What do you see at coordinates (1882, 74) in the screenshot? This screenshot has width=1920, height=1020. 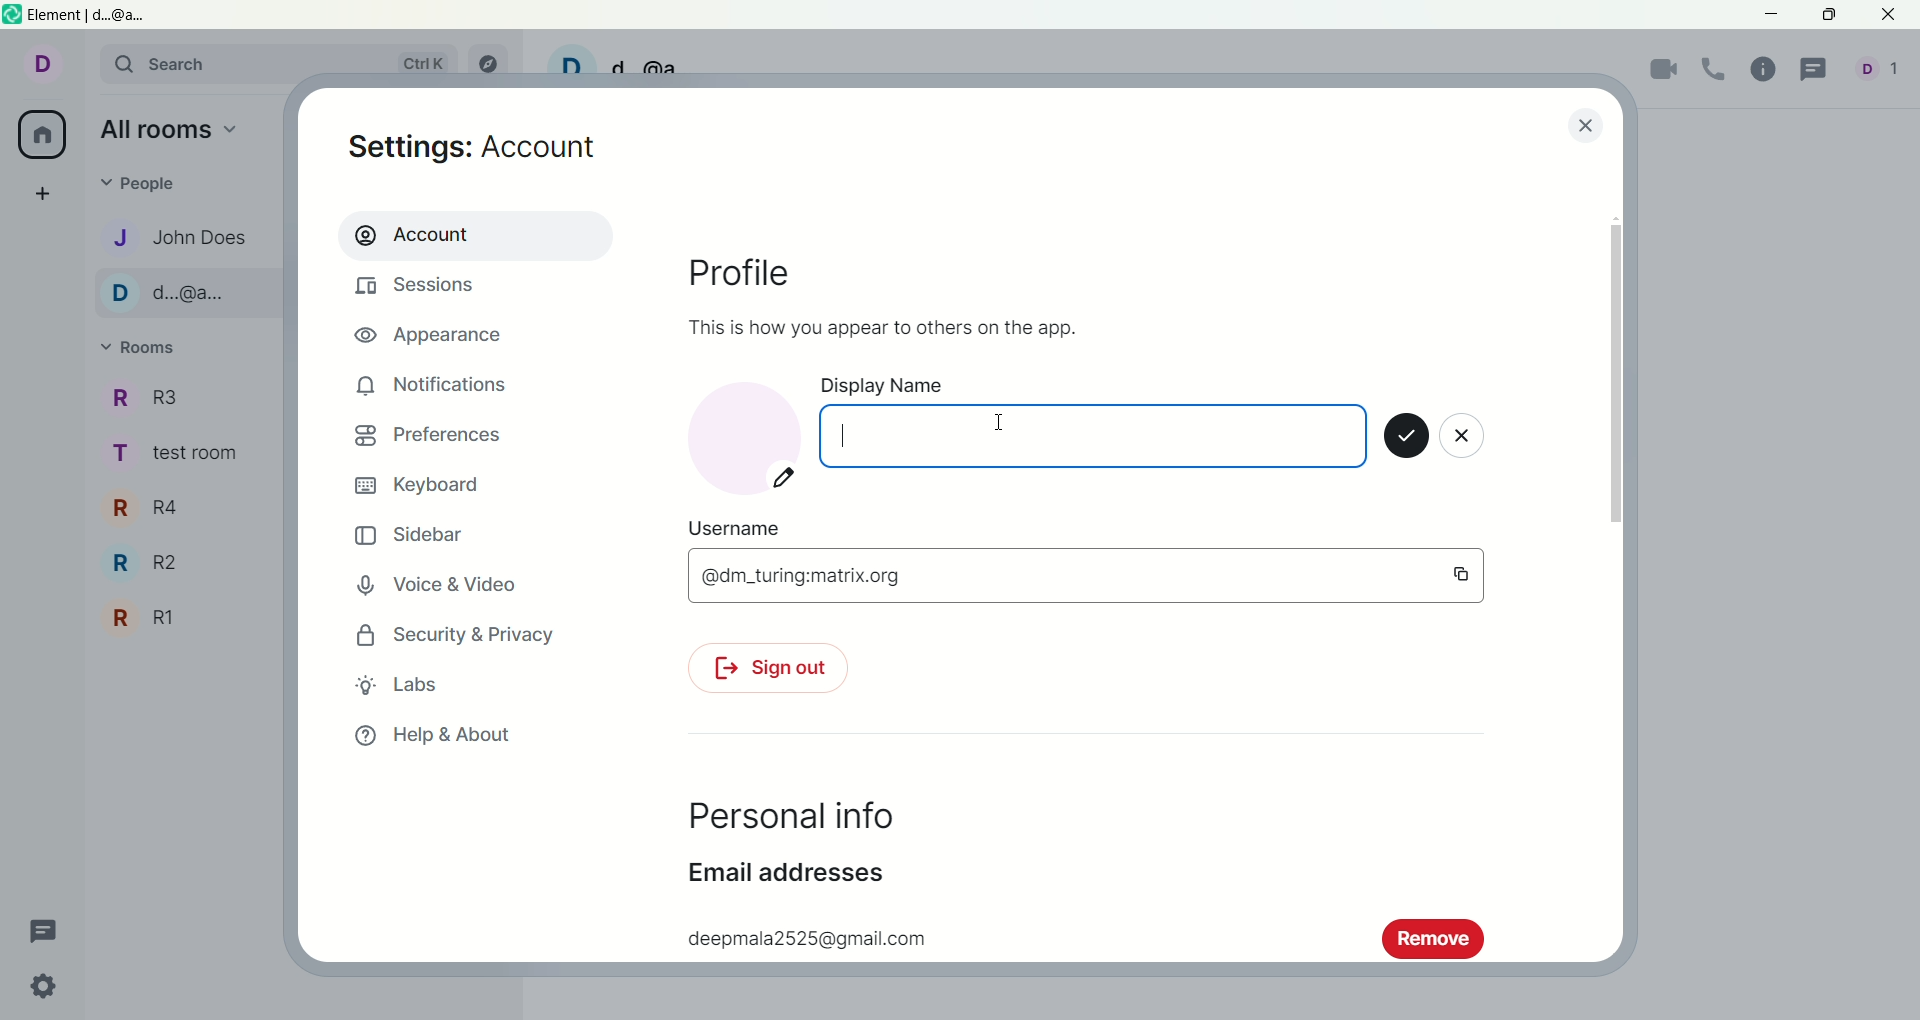 I see `people` at bounding box center [1882, 74].